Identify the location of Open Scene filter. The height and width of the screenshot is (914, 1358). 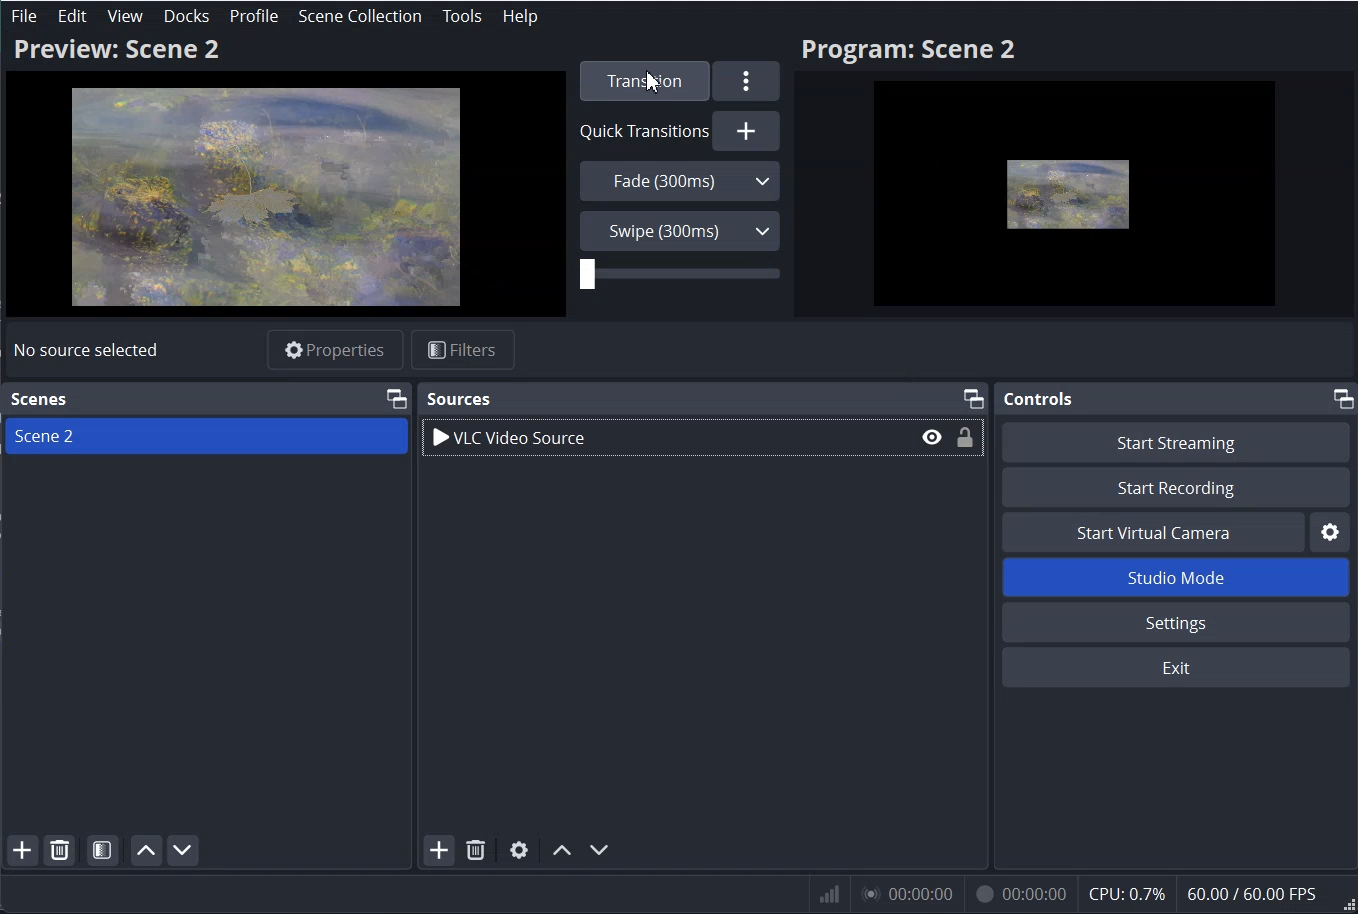
(103, 849).